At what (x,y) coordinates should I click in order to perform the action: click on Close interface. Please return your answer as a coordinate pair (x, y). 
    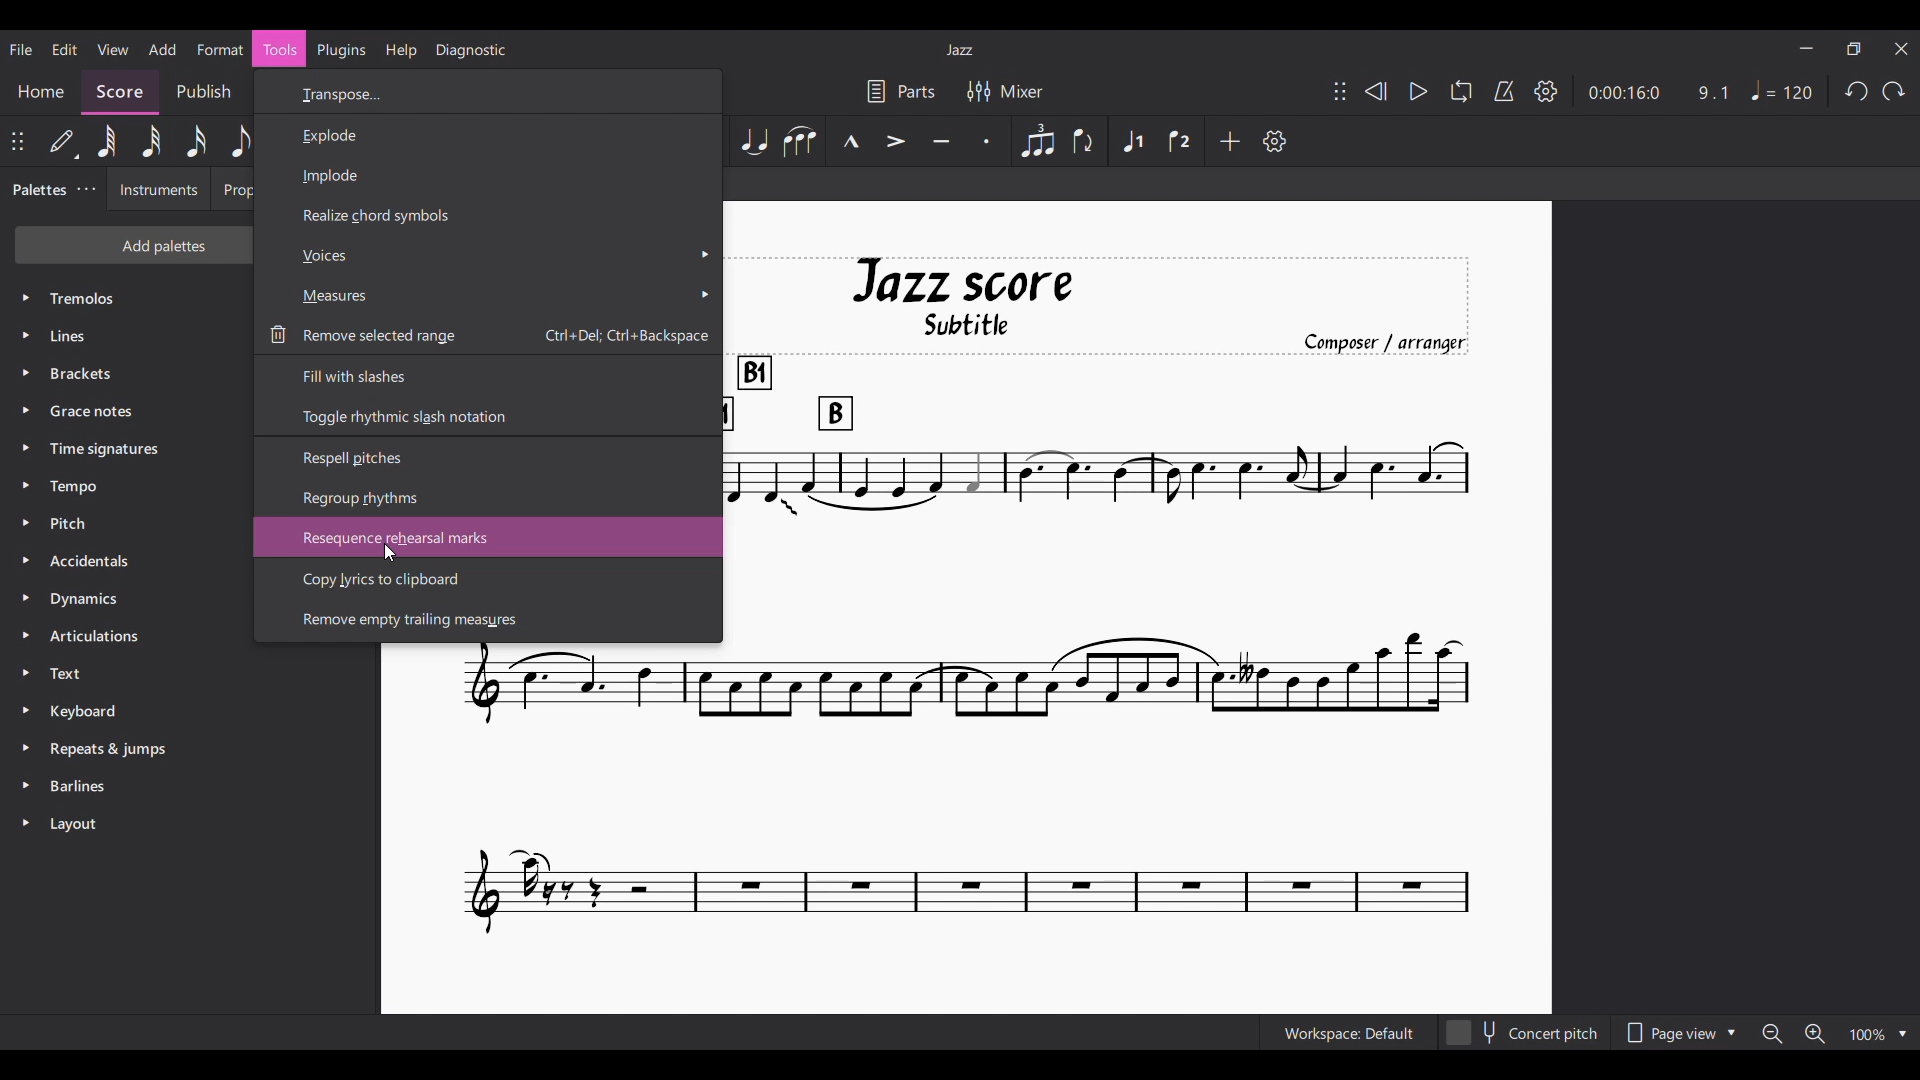
    Looking at the image, I should click on (1902, 48).